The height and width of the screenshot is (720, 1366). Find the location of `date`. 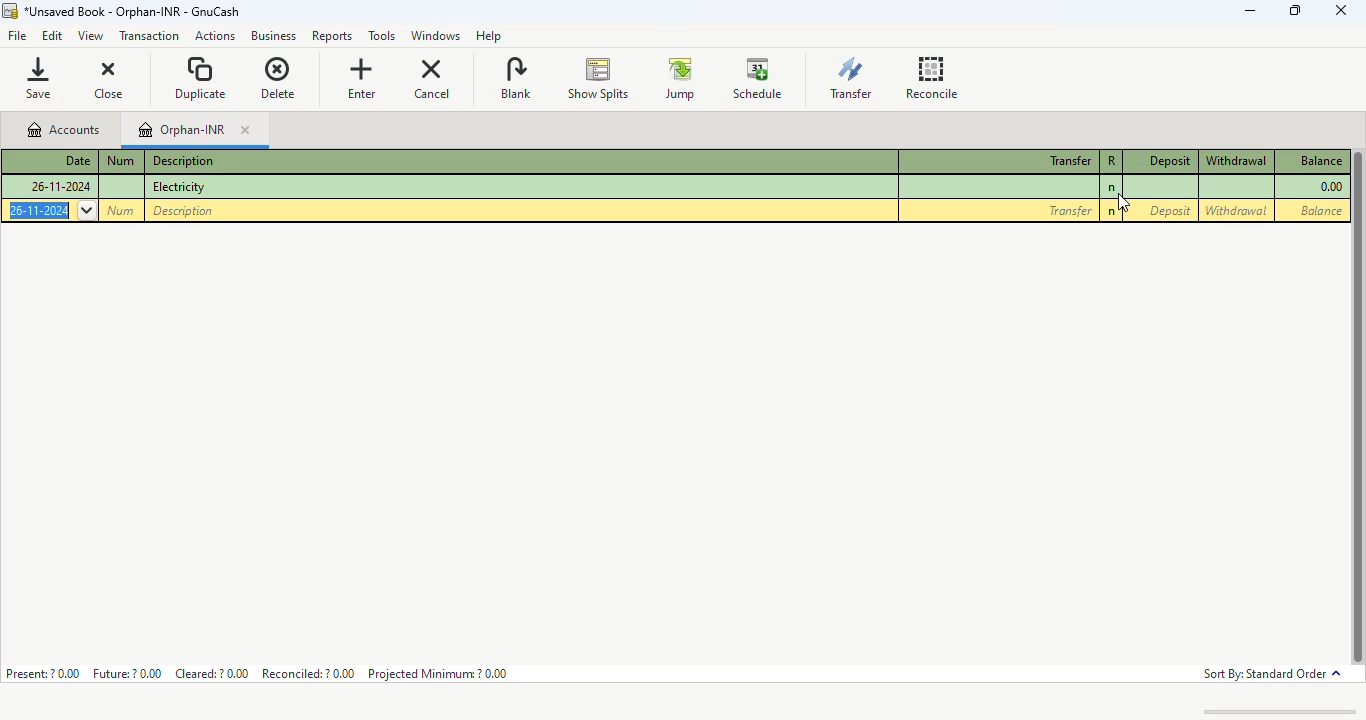

date is located at coordinates (77, 159).